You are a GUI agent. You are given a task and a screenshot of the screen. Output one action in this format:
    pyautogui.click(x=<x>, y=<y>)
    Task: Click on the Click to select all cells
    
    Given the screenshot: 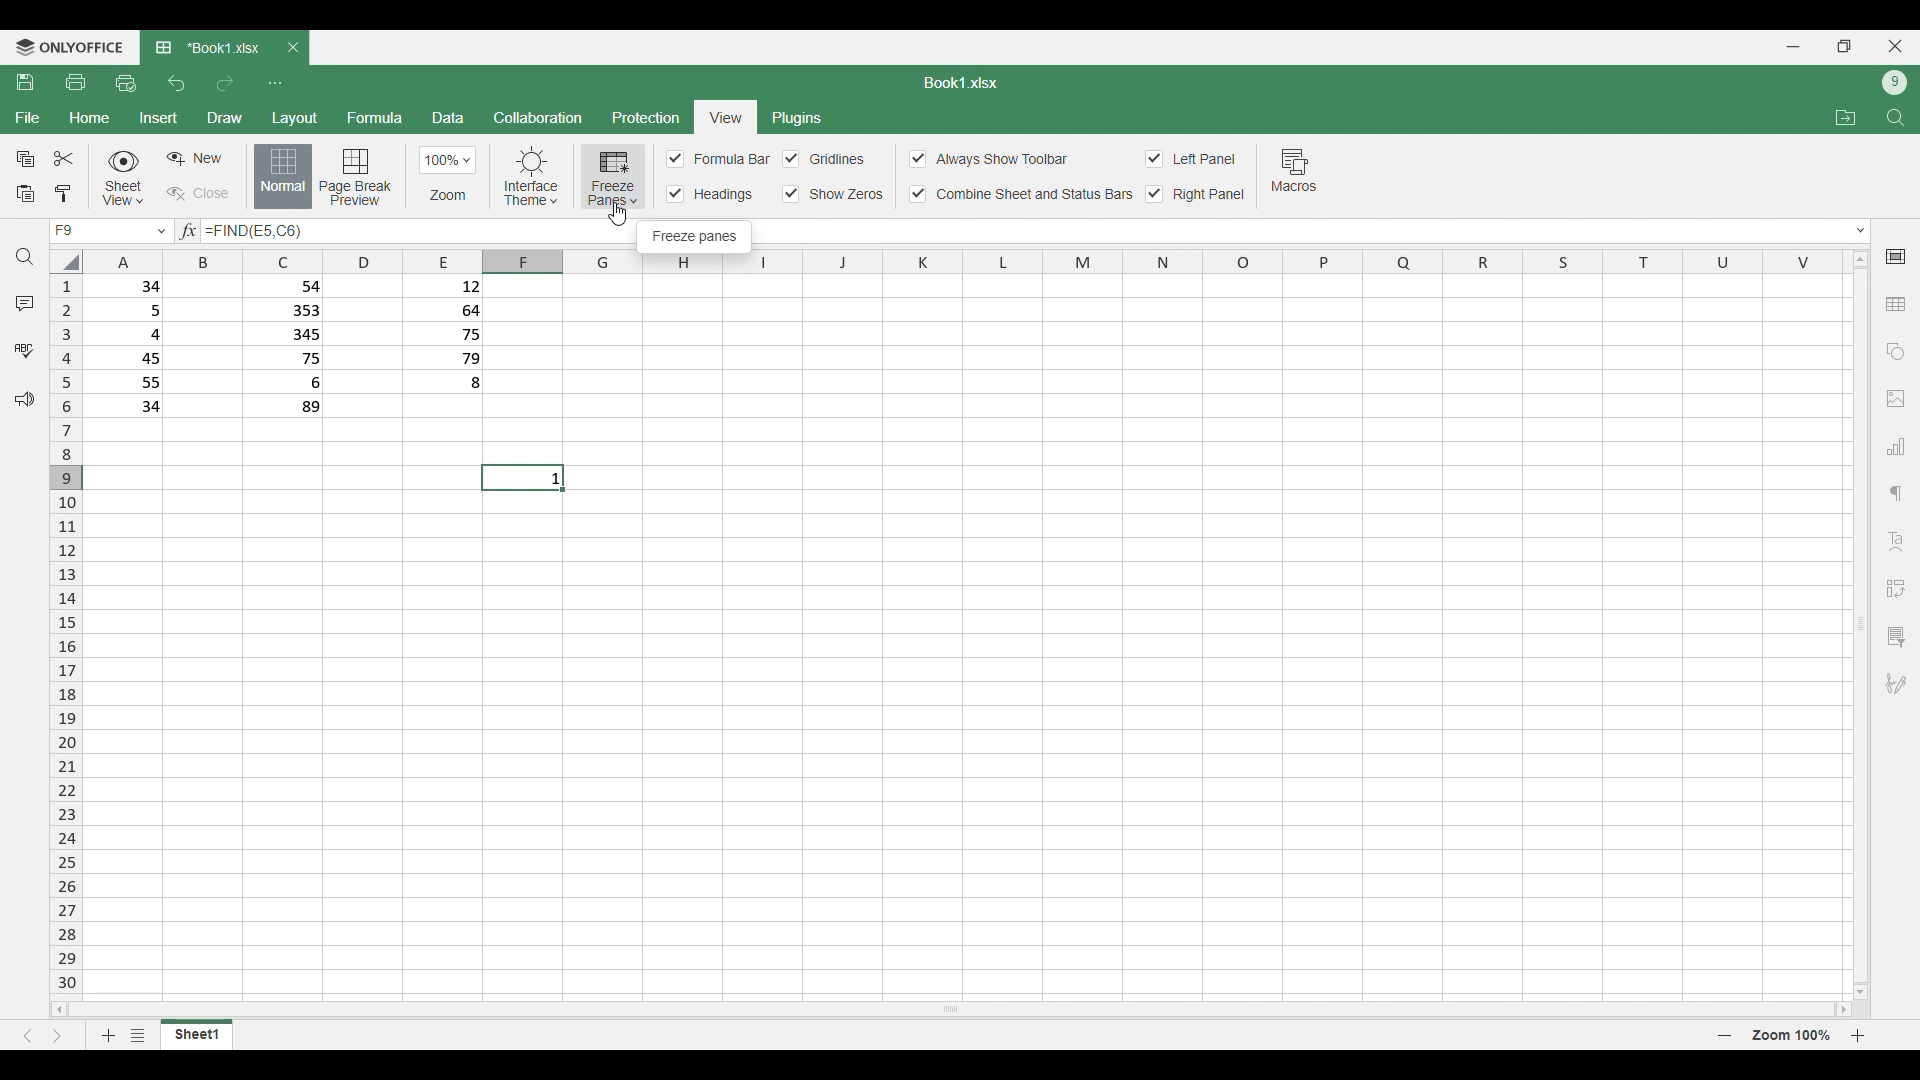 What is the action you would take?
    pyautogui.click(x=66, y=262)
    